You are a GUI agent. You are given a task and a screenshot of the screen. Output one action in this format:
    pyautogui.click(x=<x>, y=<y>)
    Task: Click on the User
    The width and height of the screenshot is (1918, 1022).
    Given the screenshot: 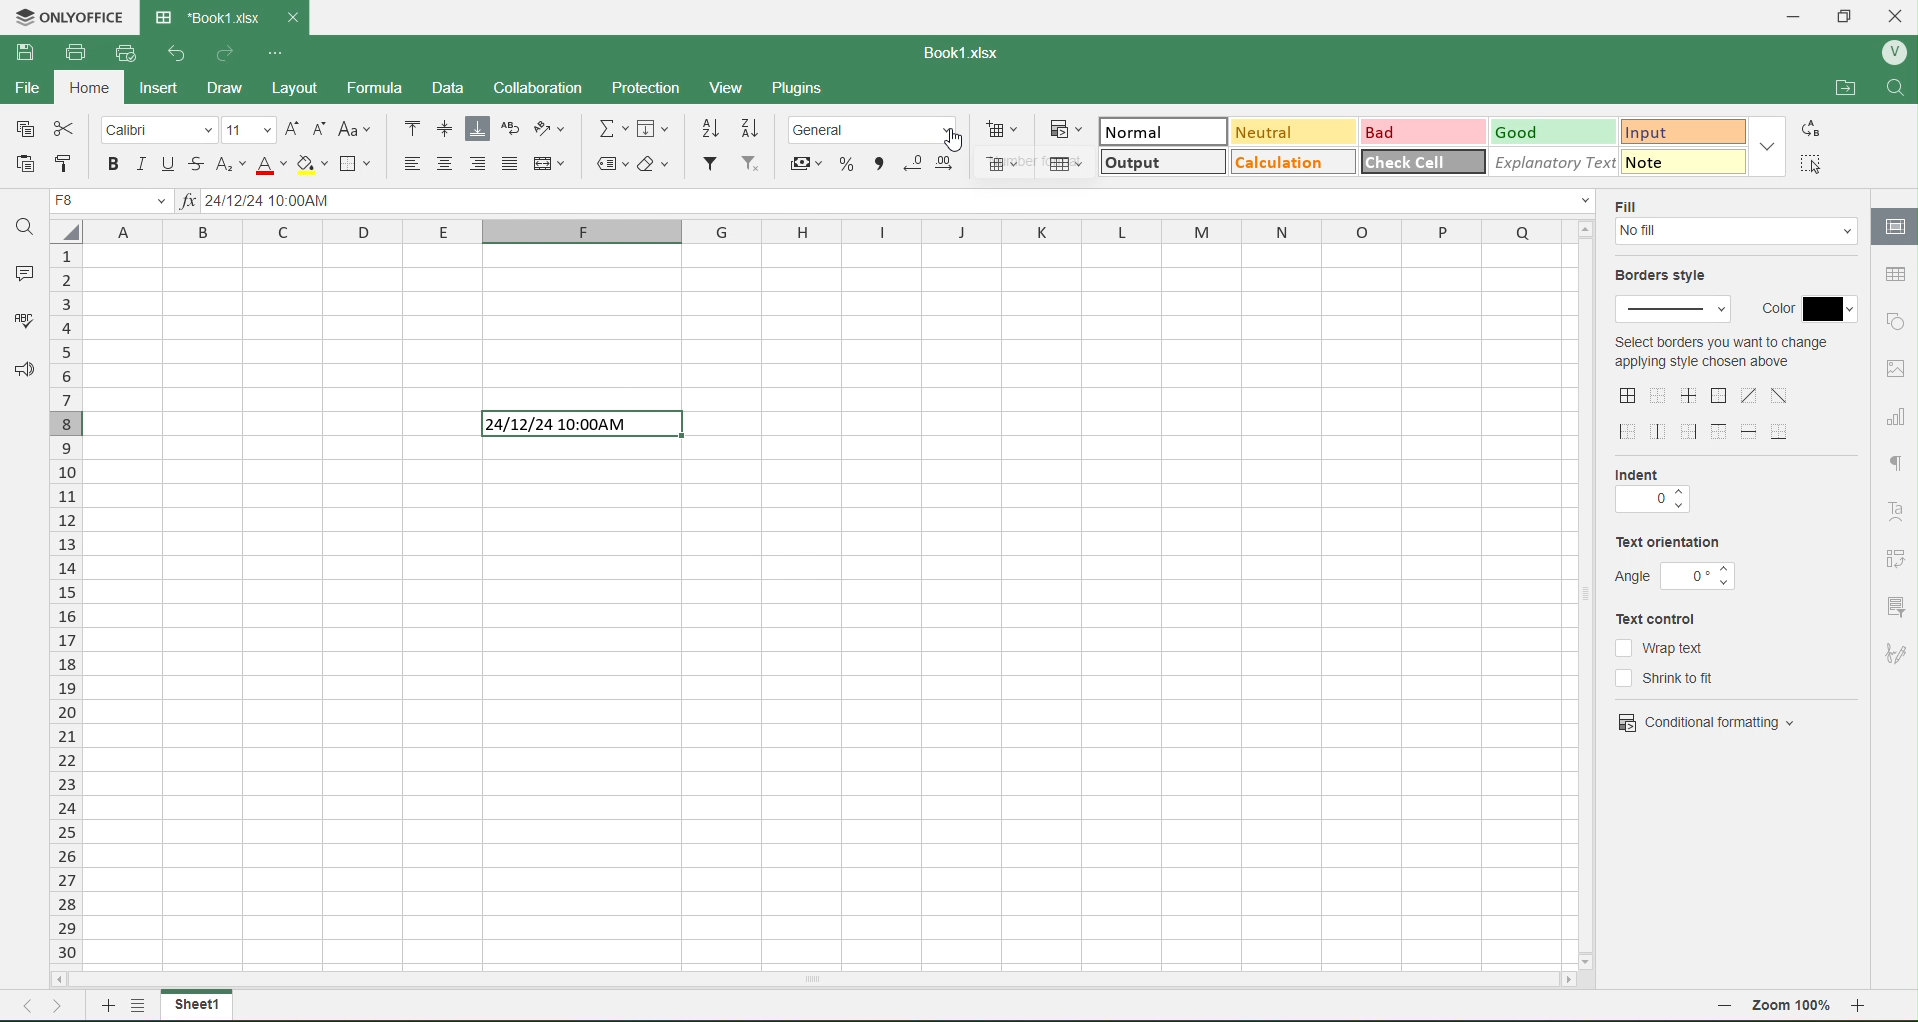 What is the action you would take?
    pyautogui.click(x=1893, y=53)
    